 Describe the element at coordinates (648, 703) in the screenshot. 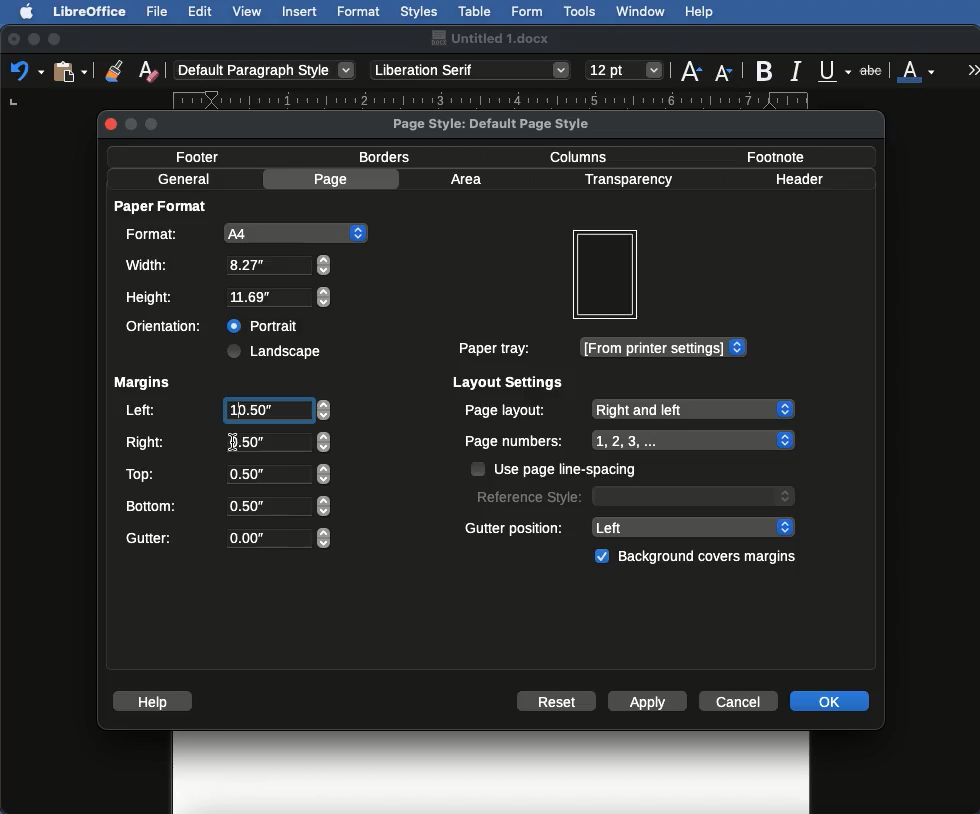

I see `Apply` at that location.